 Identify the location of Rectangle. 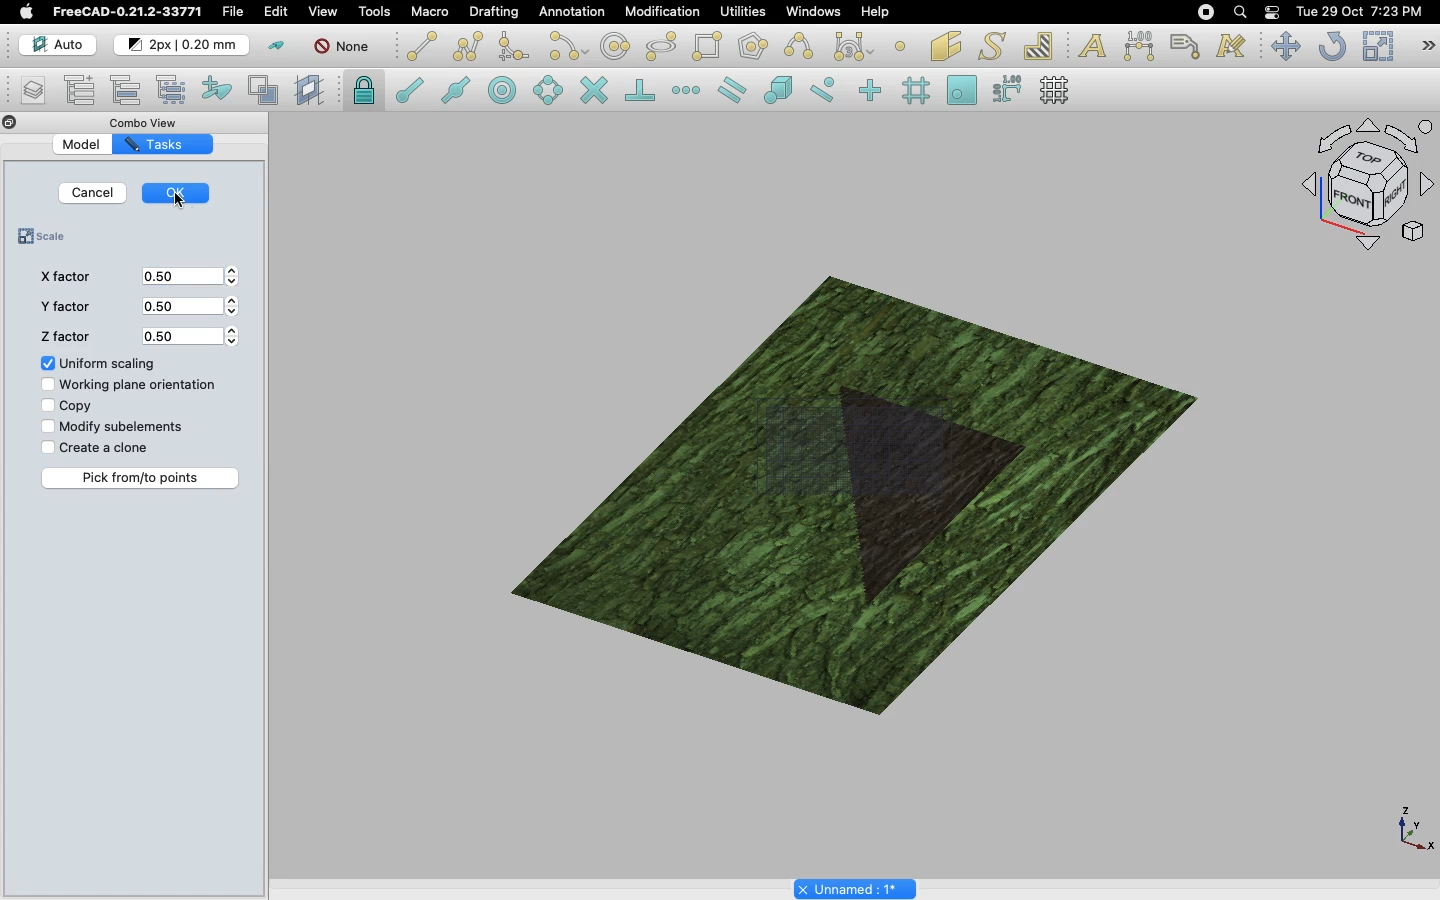
(706, 46).